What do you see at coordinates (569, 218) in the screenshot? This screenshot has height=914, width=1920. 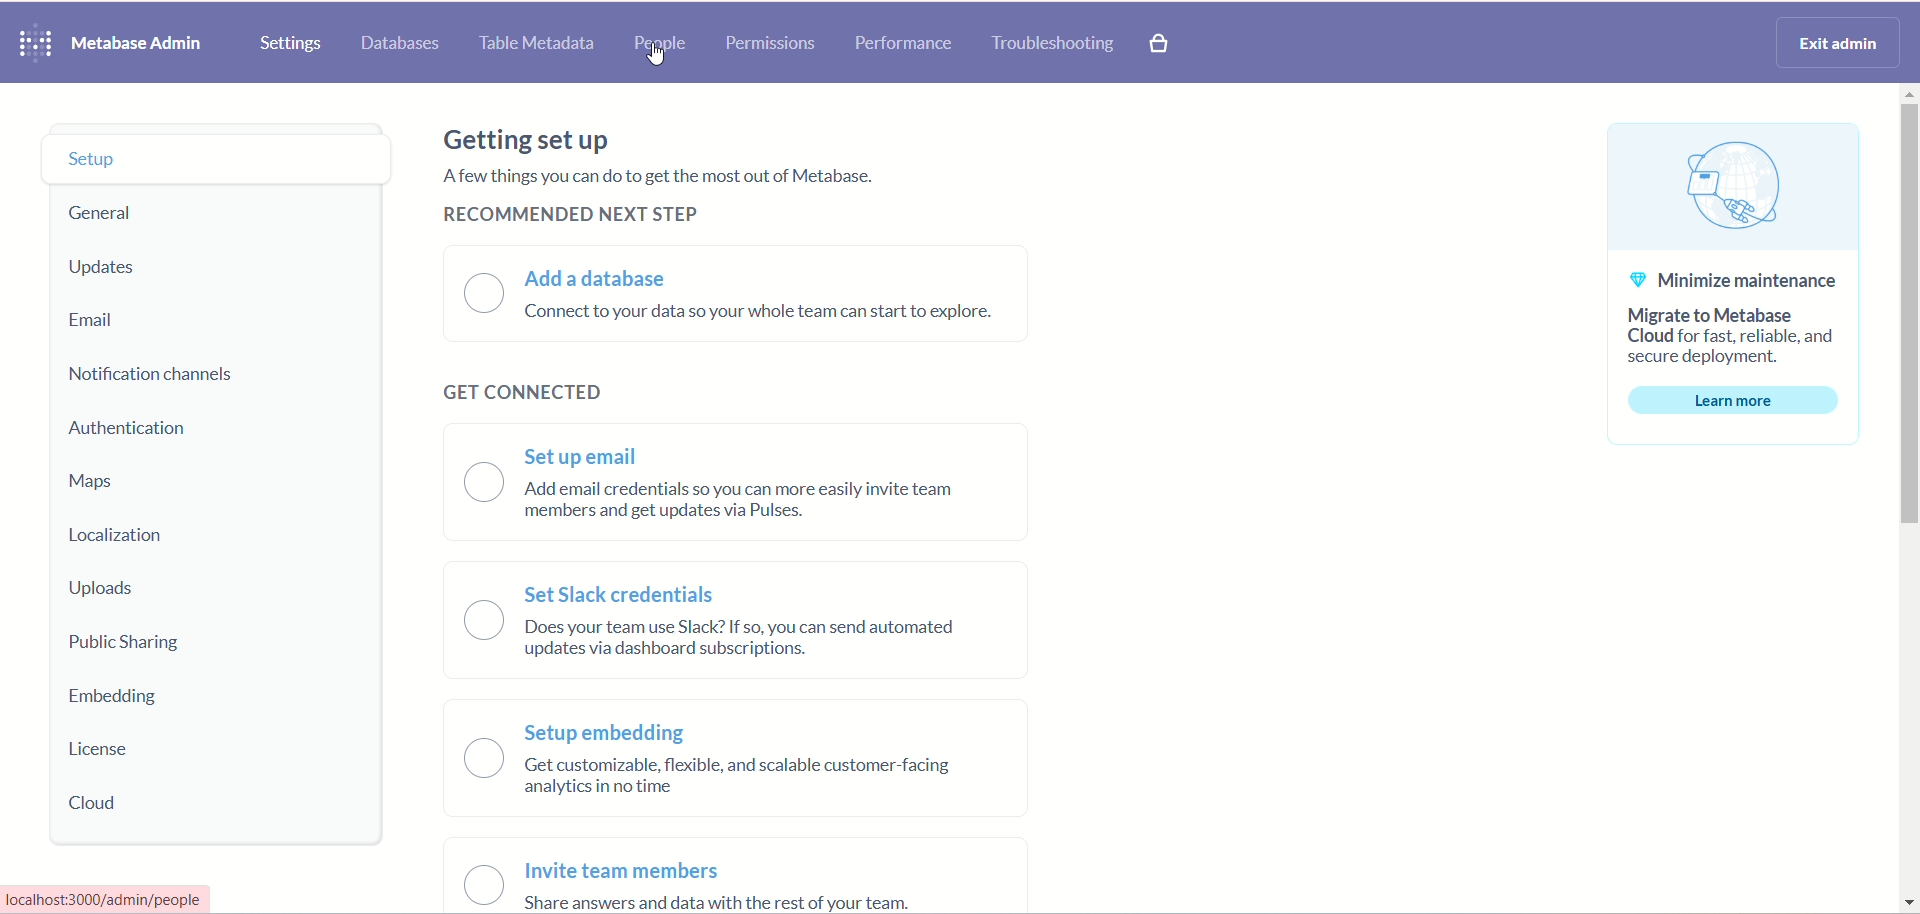 I see `recommended next step` at bounding box center [569, 218].